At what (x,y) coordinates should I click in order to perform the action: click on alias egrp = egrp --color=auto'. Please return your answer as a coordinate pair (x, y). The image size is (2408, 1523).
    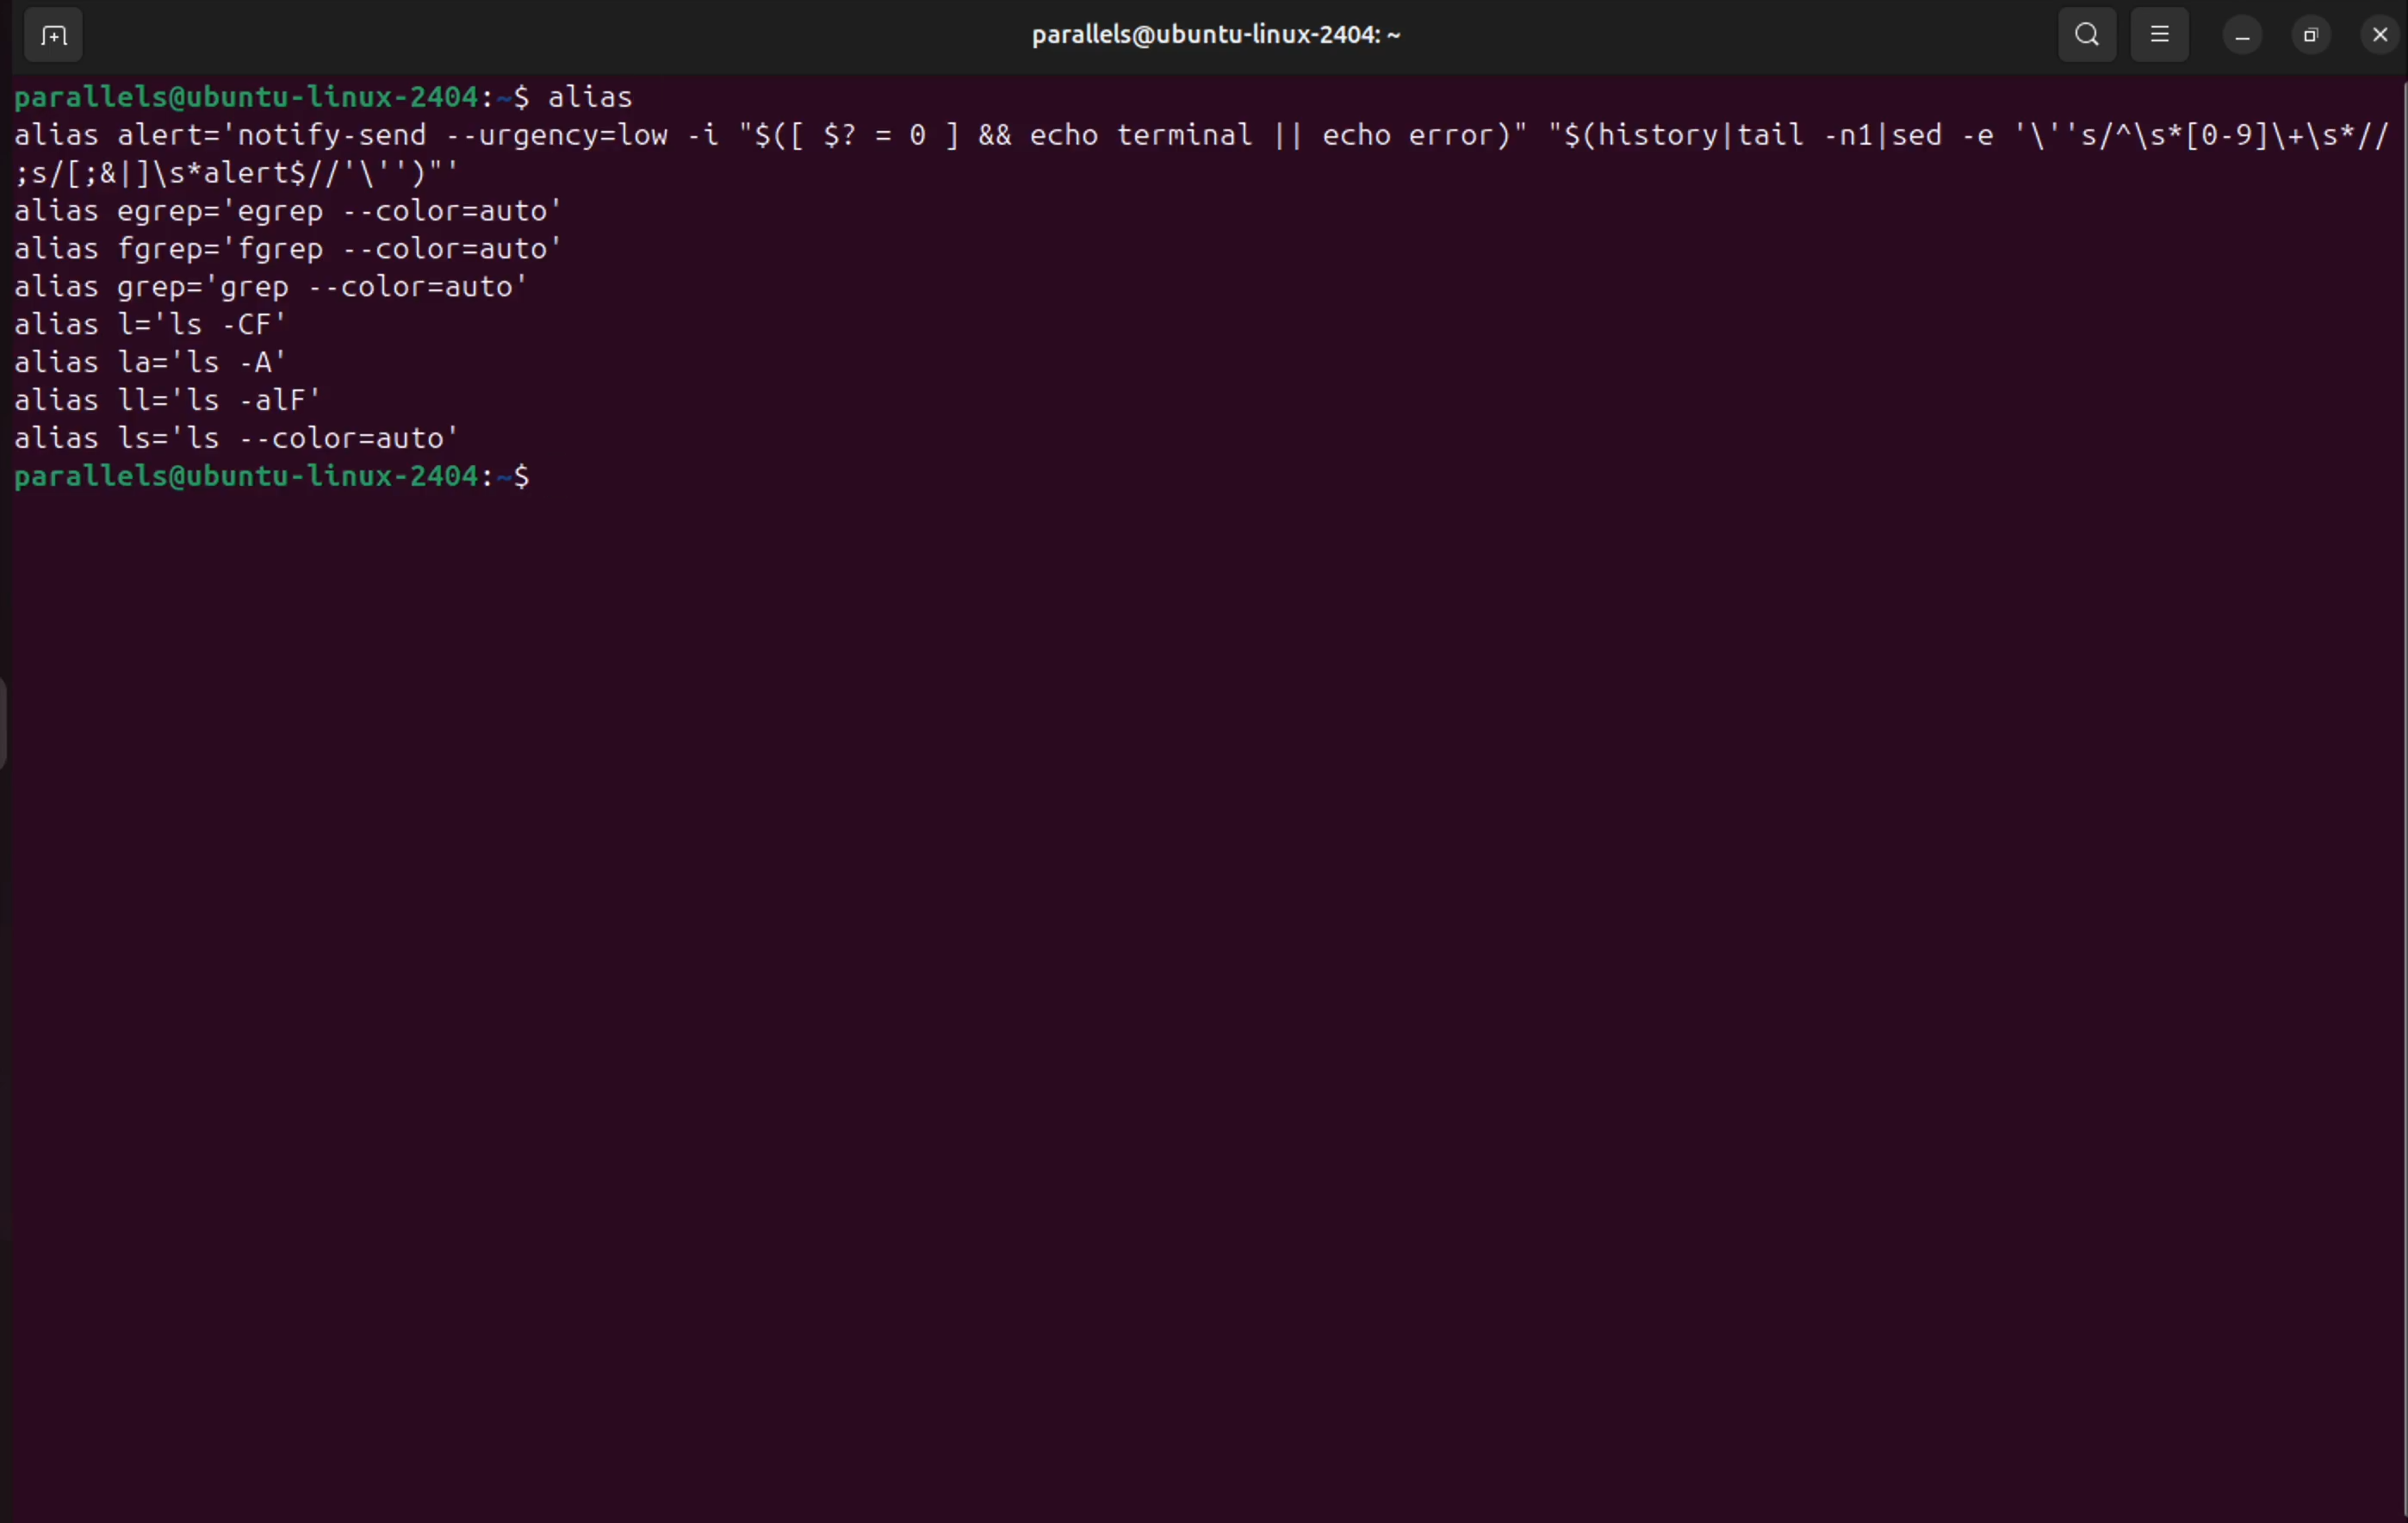
    Looking at the image, I should click on (309, 212).